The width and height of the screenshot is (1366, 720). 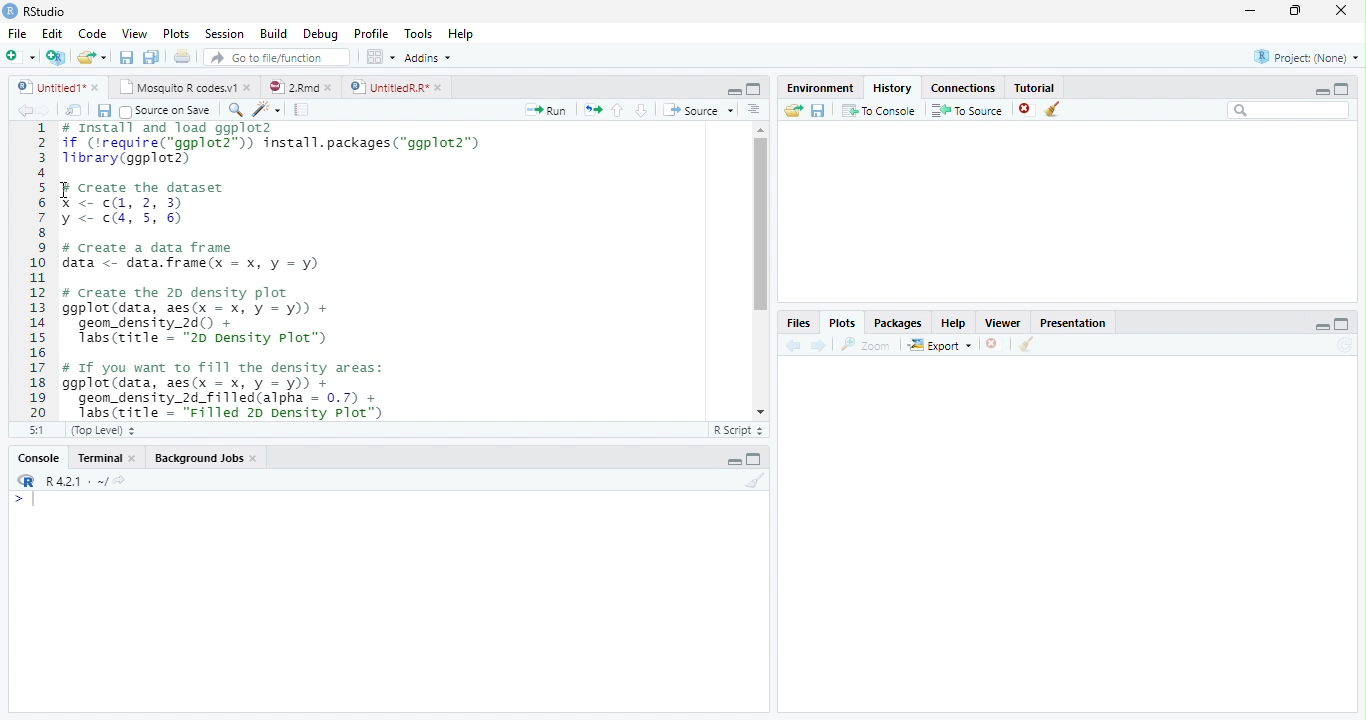 What do you see at coordinates (820, 111) in the screenshot?
I see `save workspace` at bounding box center [820, 111].